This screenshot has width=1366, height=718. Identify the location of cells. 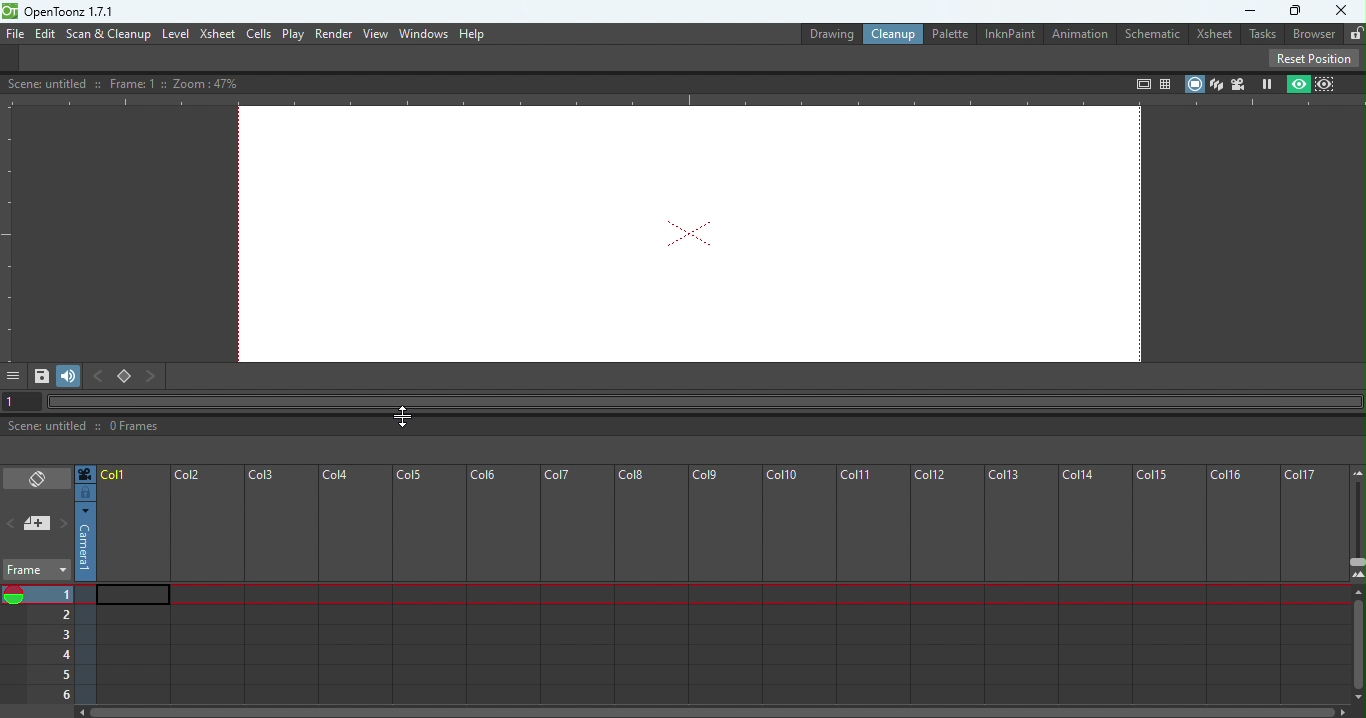
(258, 34).